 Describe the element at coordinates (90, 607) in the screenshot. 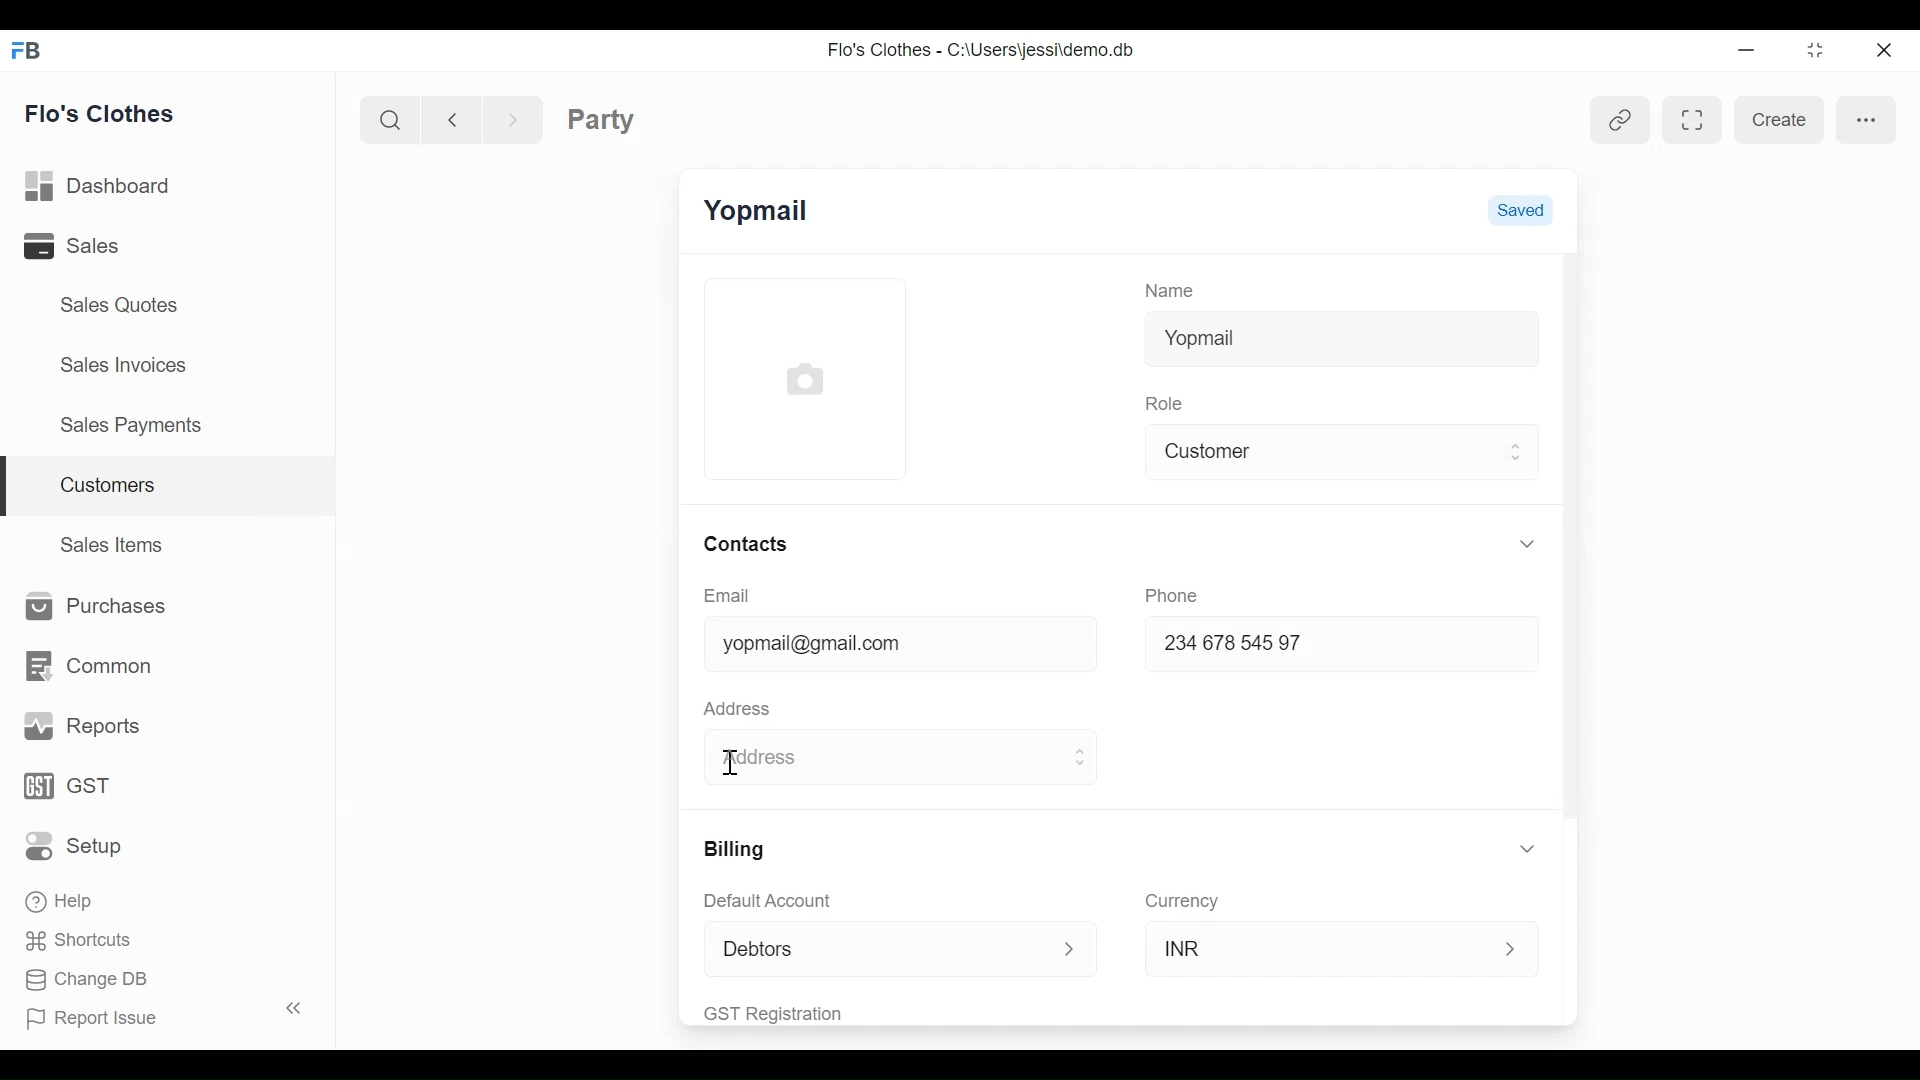

I see `Purchases` at that location.